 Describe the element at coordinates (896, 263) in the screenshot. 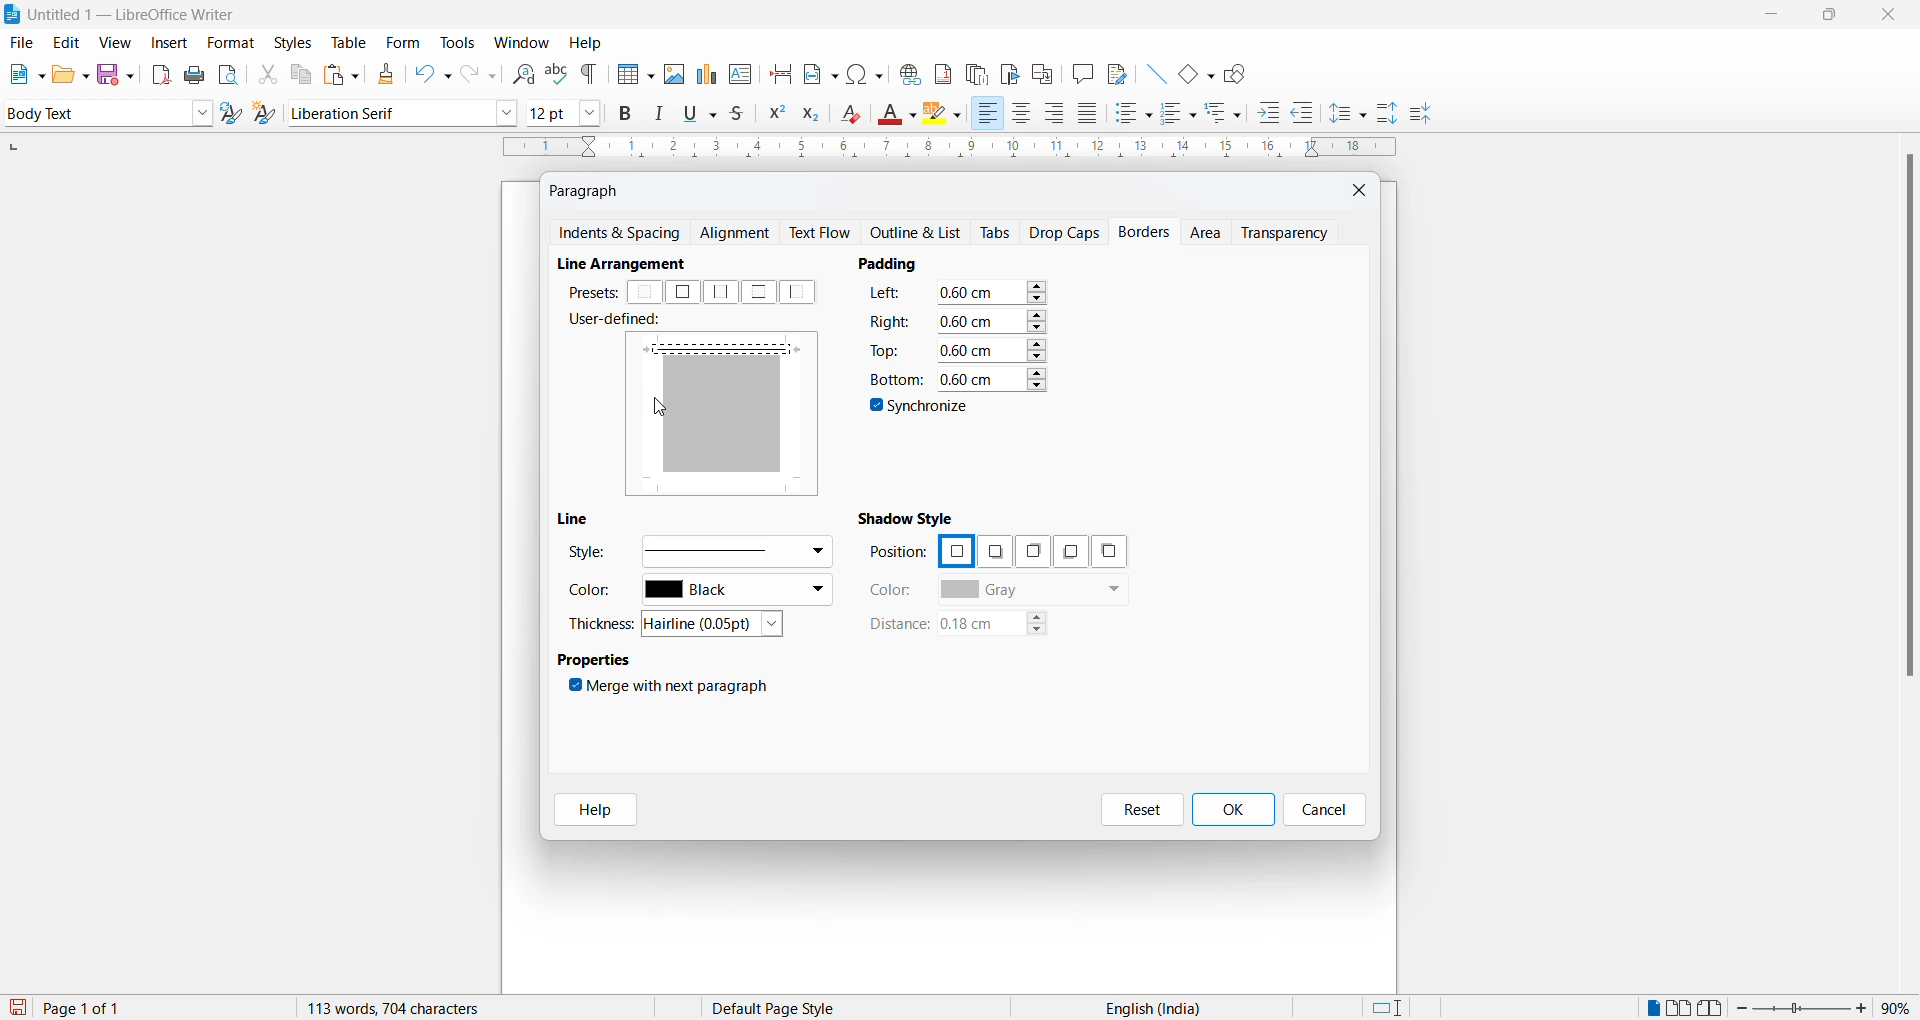

I see `padding` at that location.